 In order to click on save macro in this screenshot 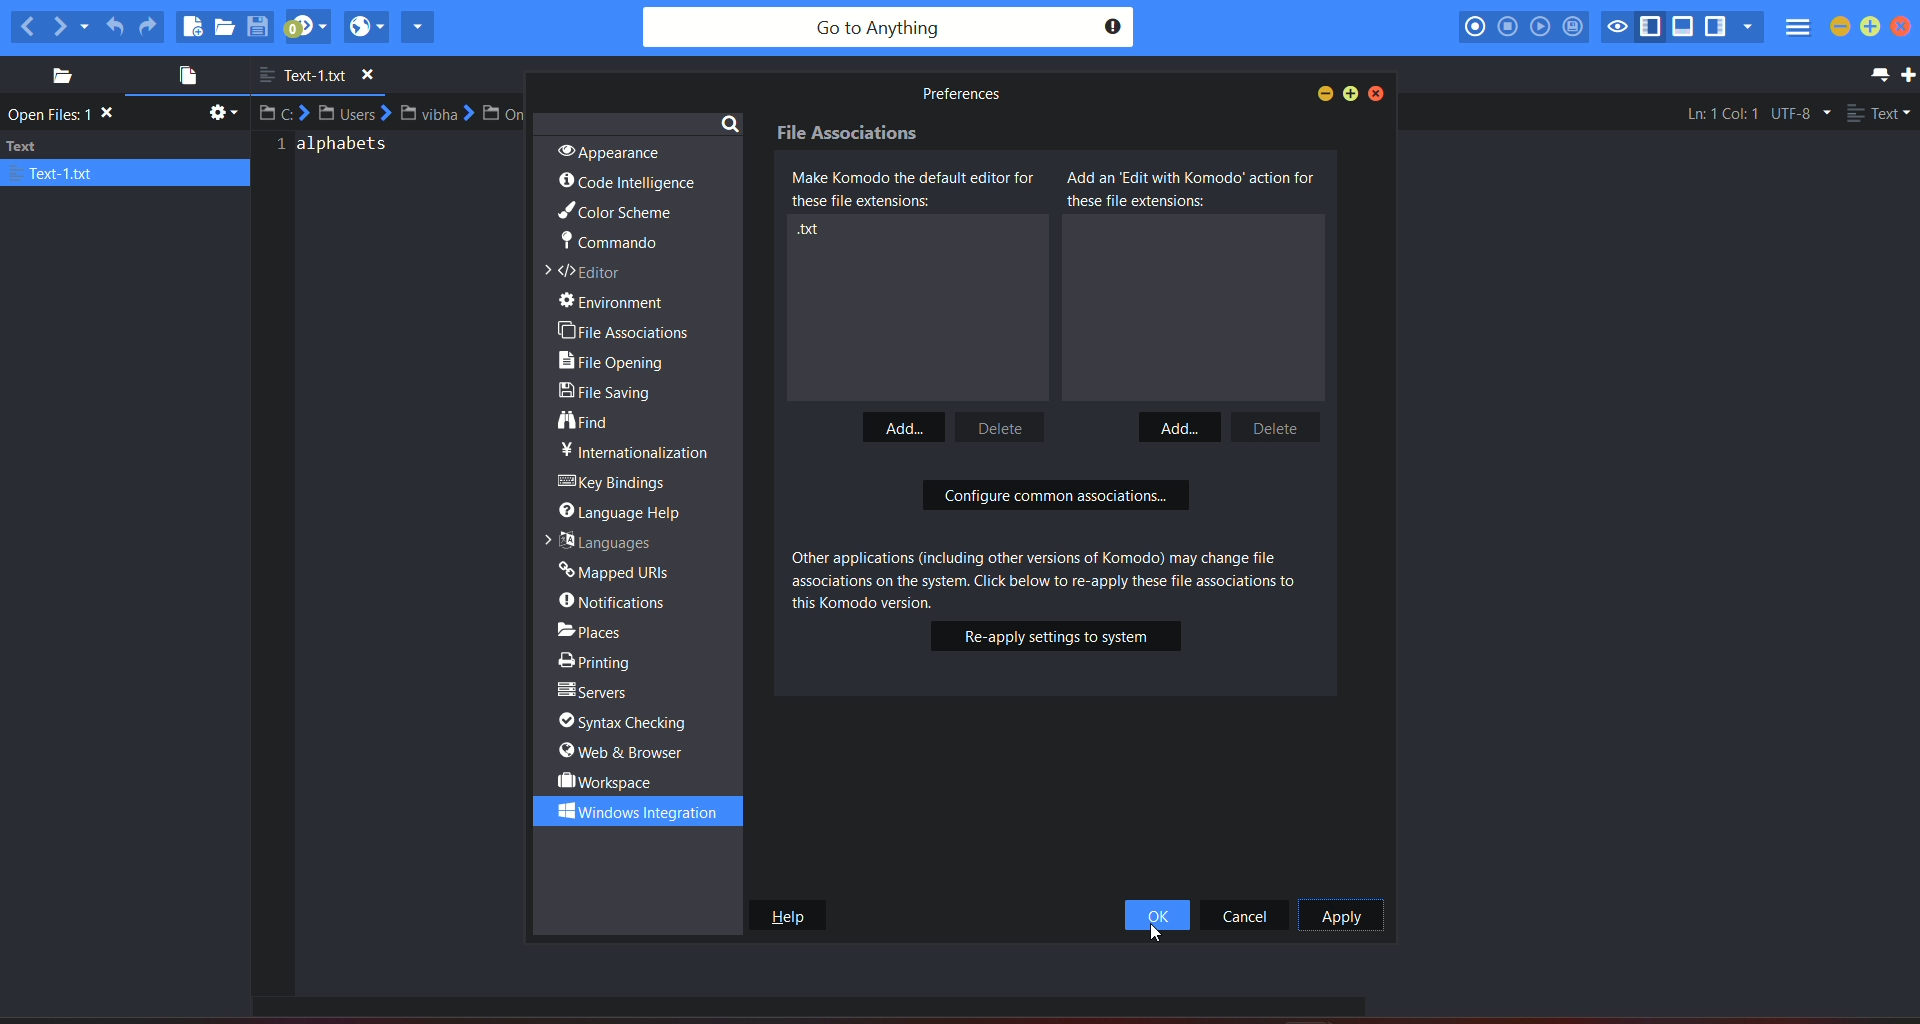, I will do `click(1573, 28)`.